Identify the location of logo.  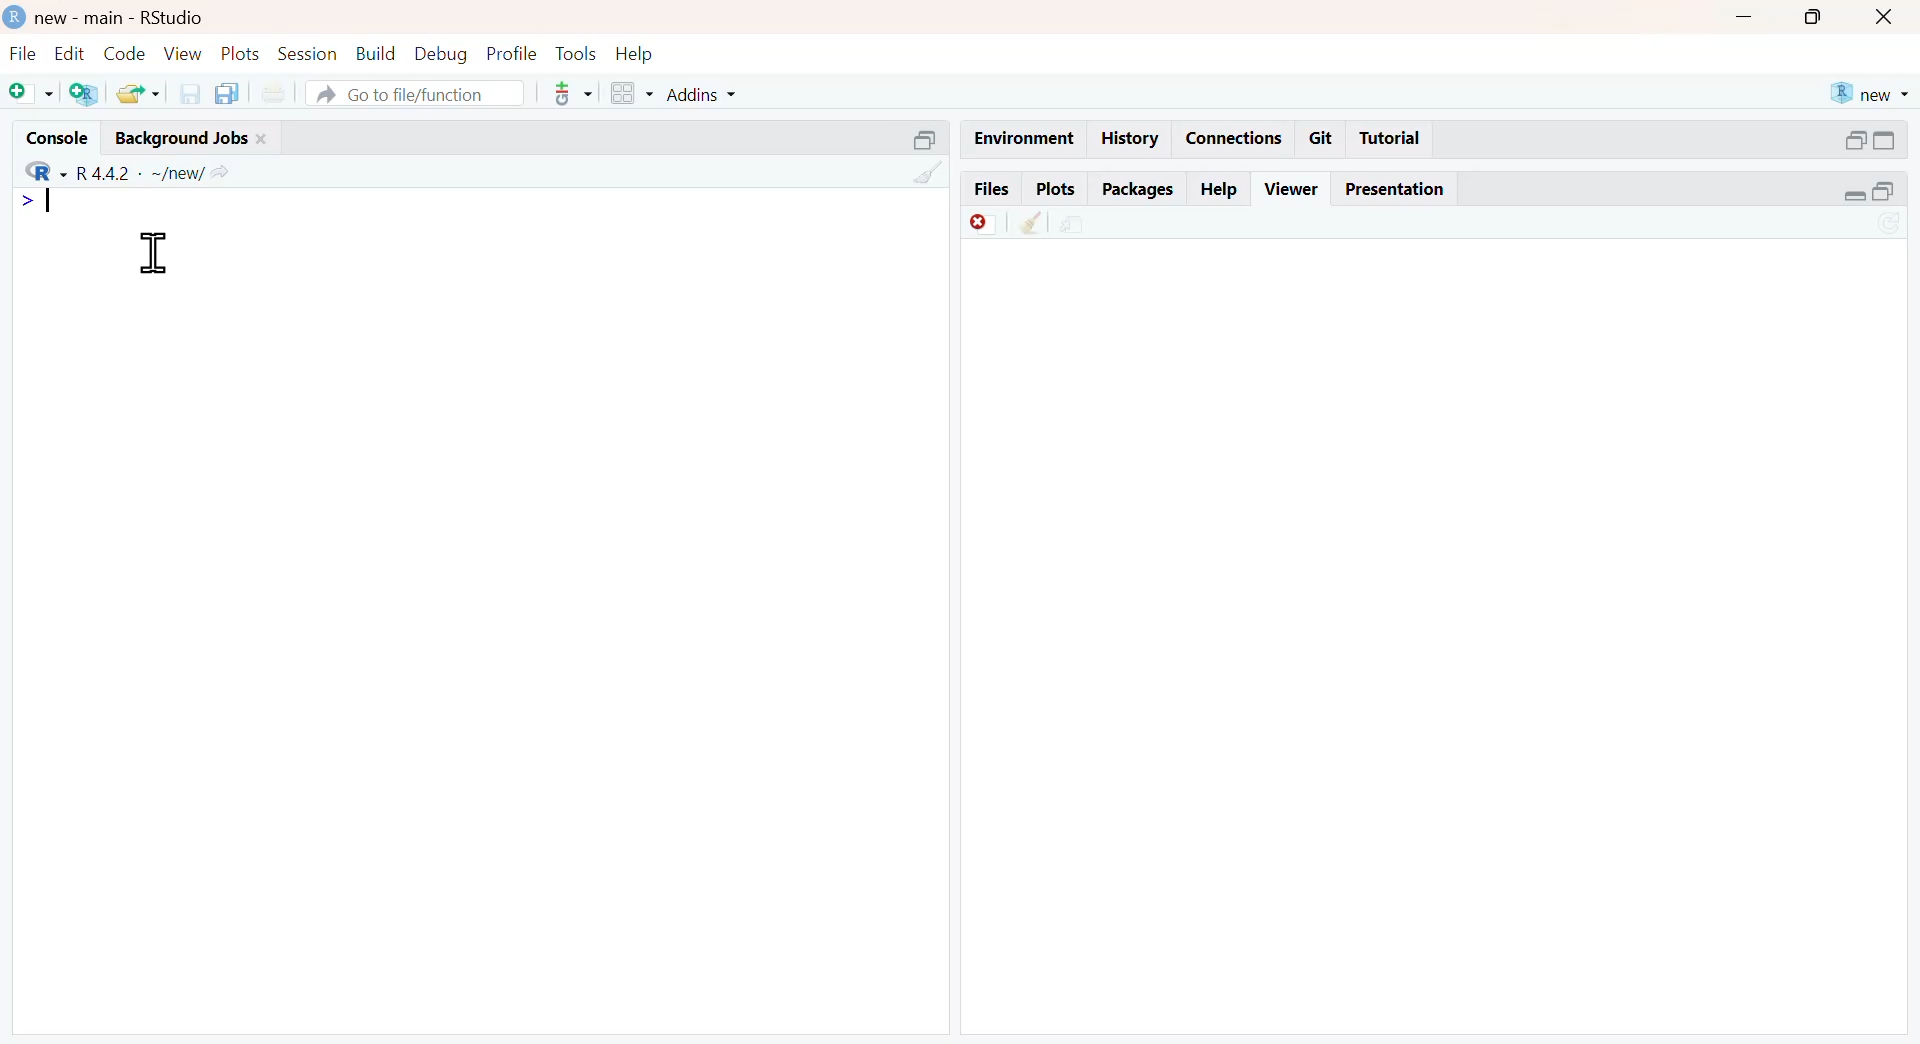
(14, 16).